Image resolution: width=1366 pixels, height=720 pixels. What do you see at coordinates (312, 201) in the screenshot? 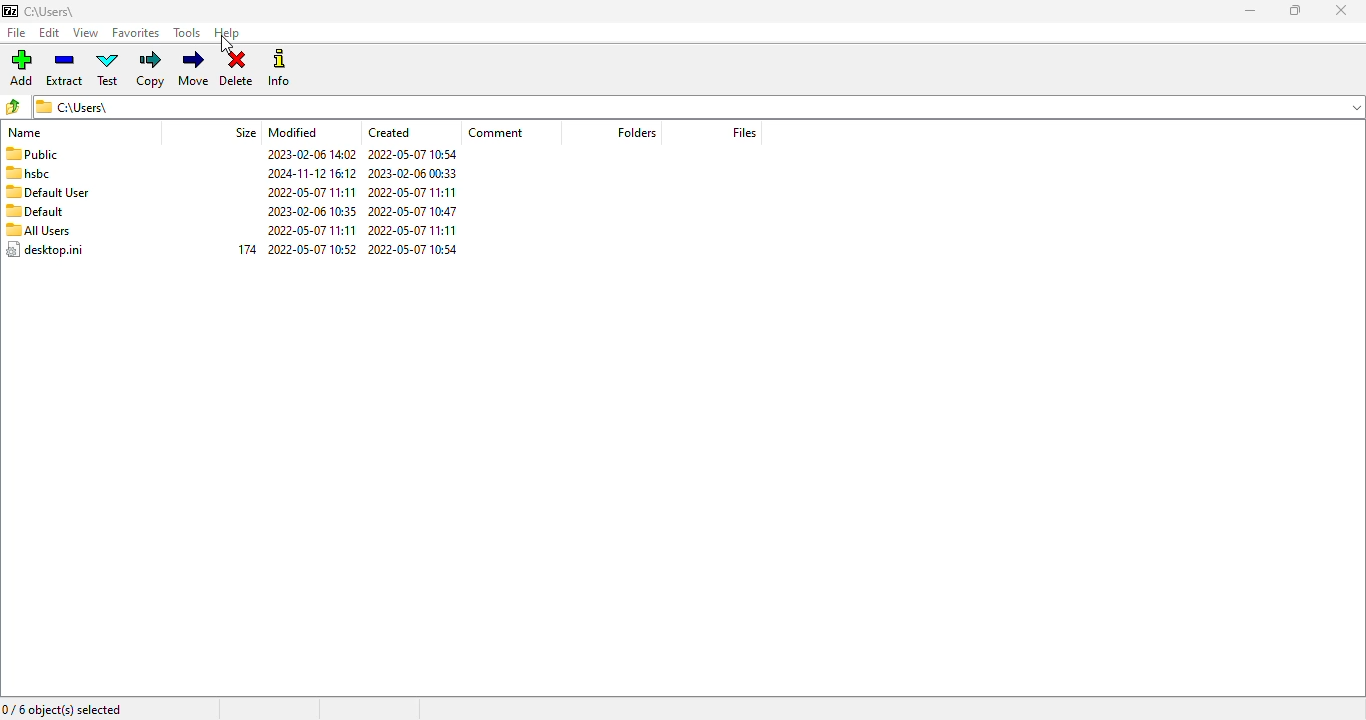
I see `modified date & time` at bounding box center [312, 201].